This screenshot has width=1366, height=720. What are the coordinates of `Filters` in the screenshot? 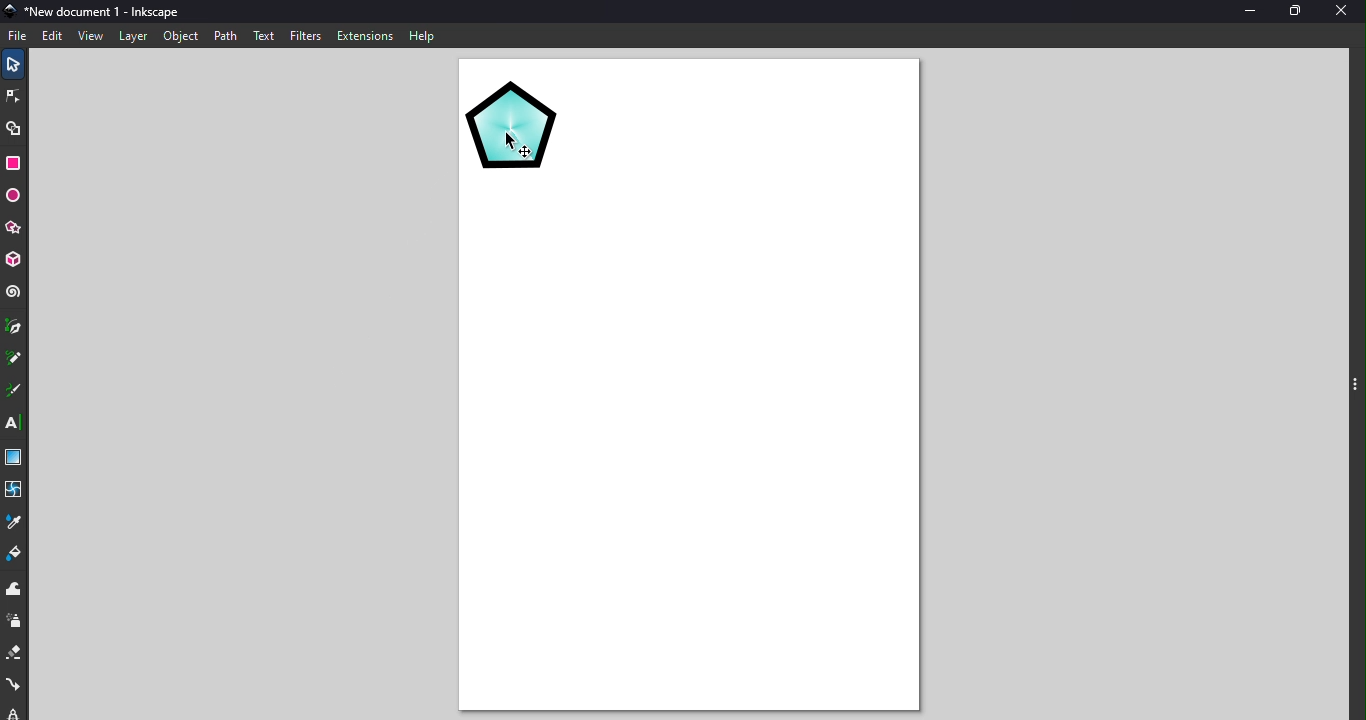 It's located at (306, 35).